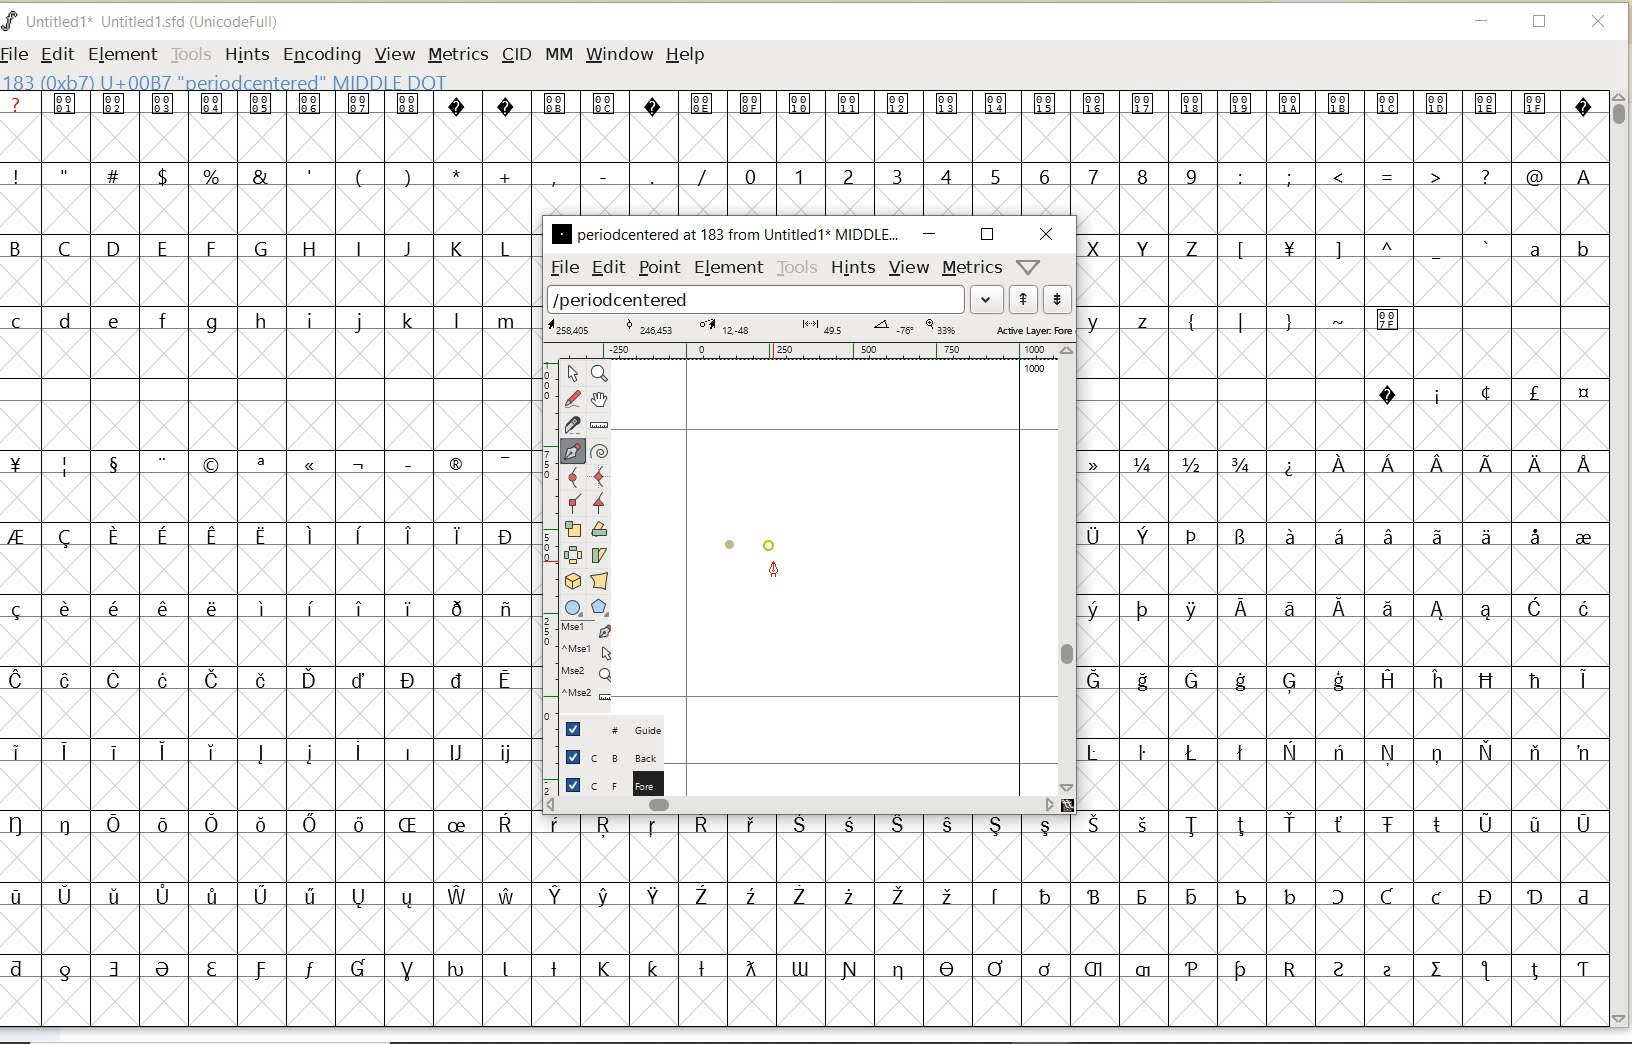 The image size is (1632, 1044). Describe the element at coordinates (599, 501) in the screenshot. I see `Add a corner point` at that location.